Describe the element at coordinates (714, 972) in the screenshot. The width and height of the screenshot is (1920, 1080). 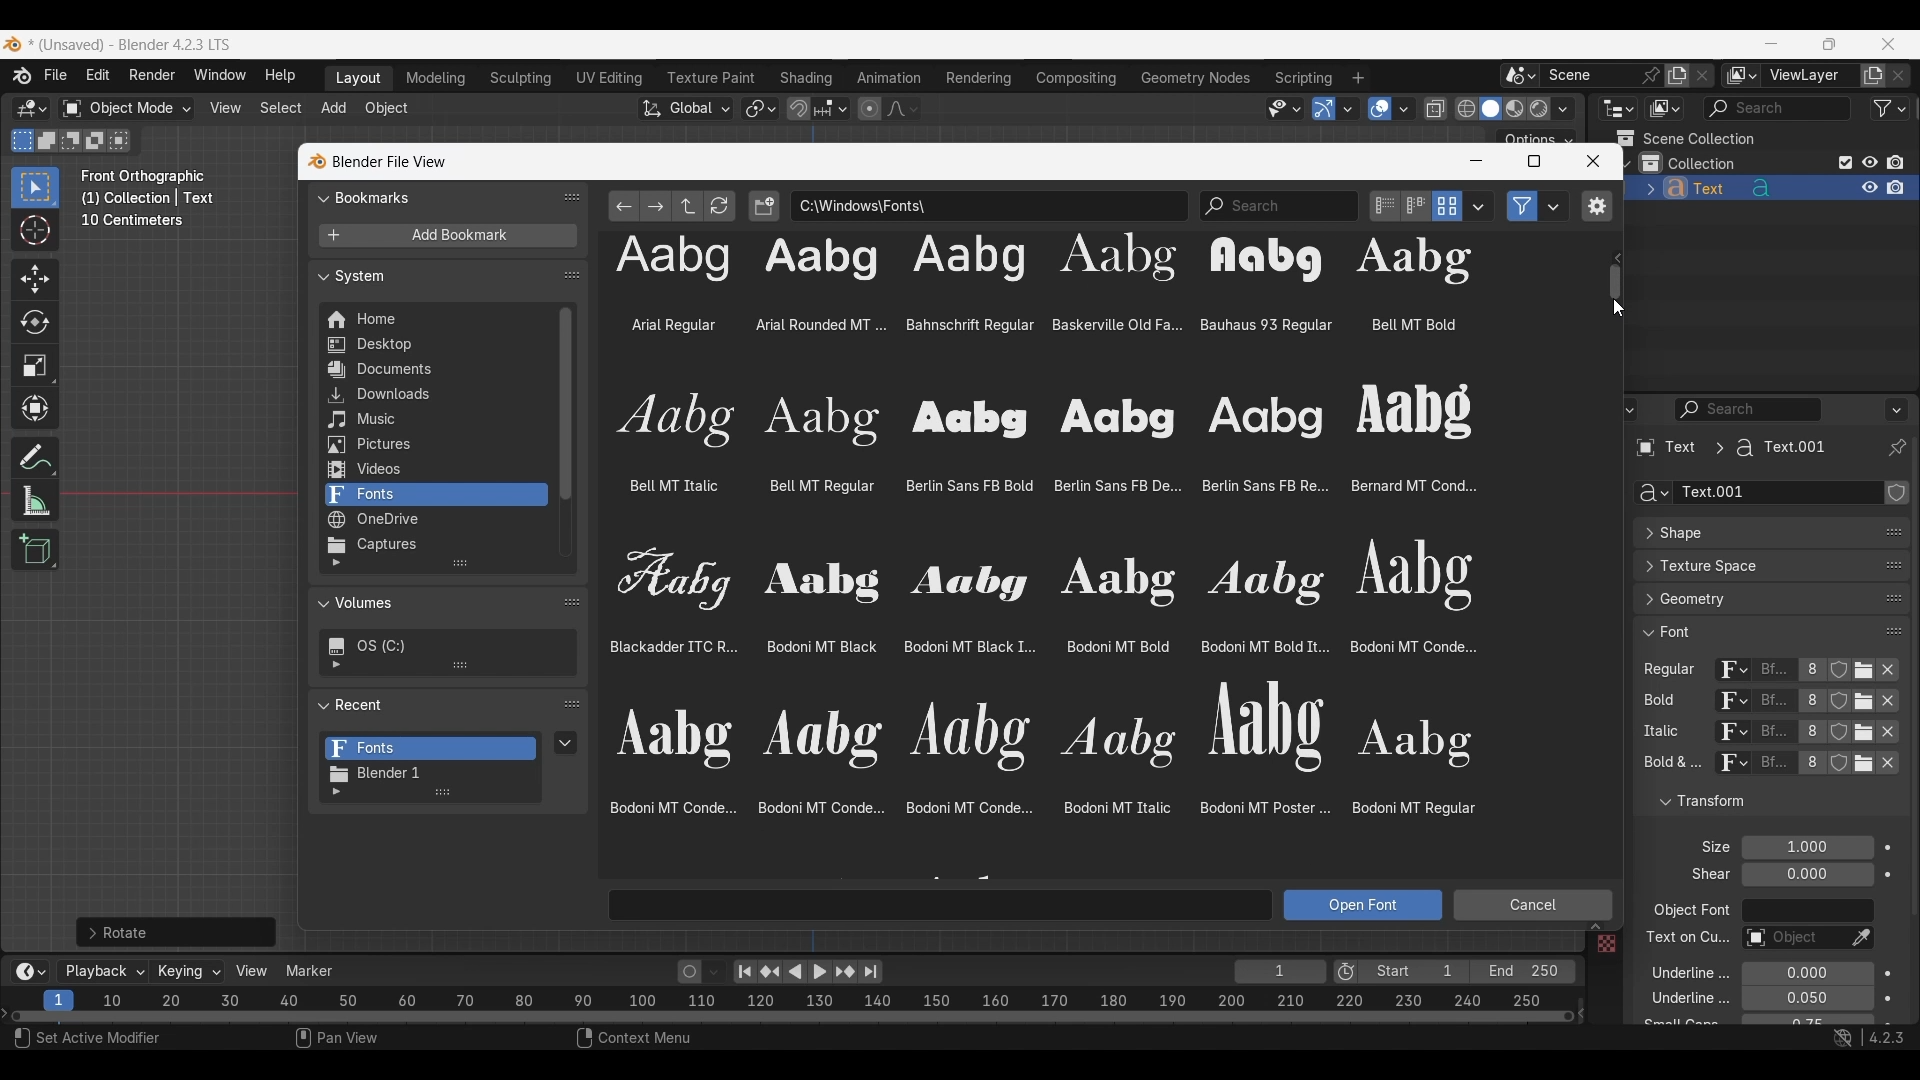
I see `Auto keyframing` at that location.